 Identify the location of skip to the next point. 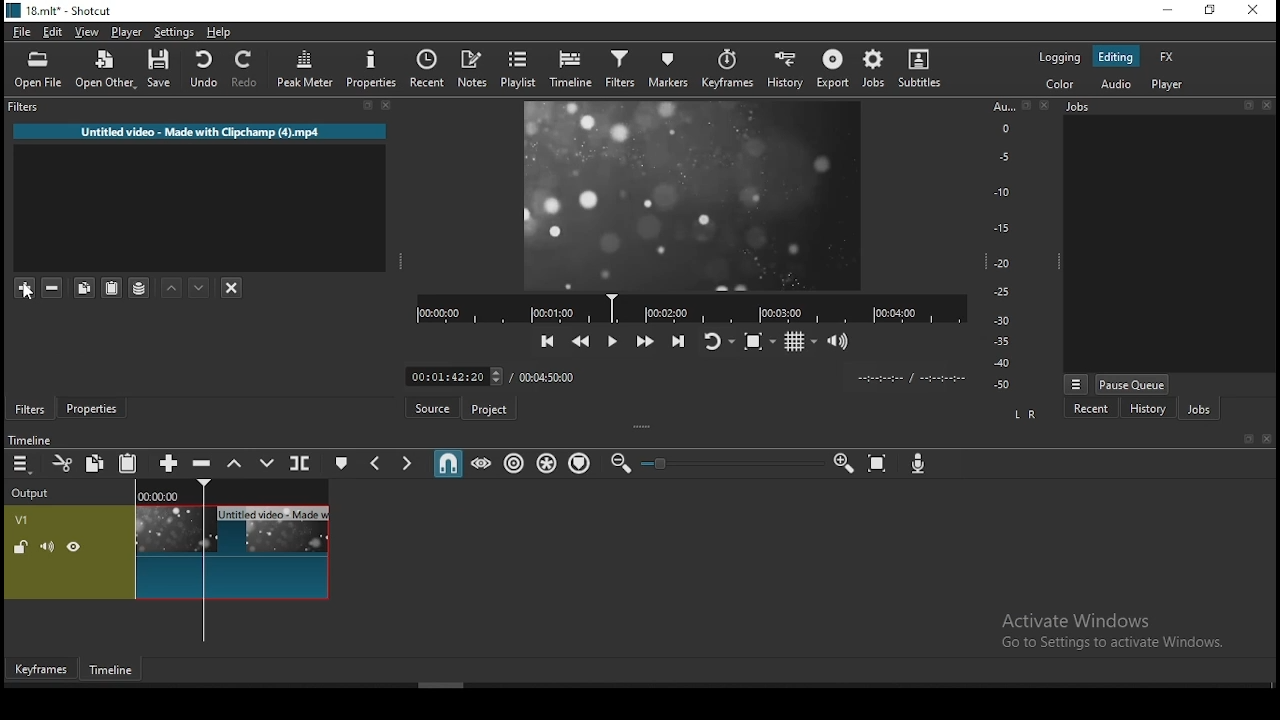
(679, 340).